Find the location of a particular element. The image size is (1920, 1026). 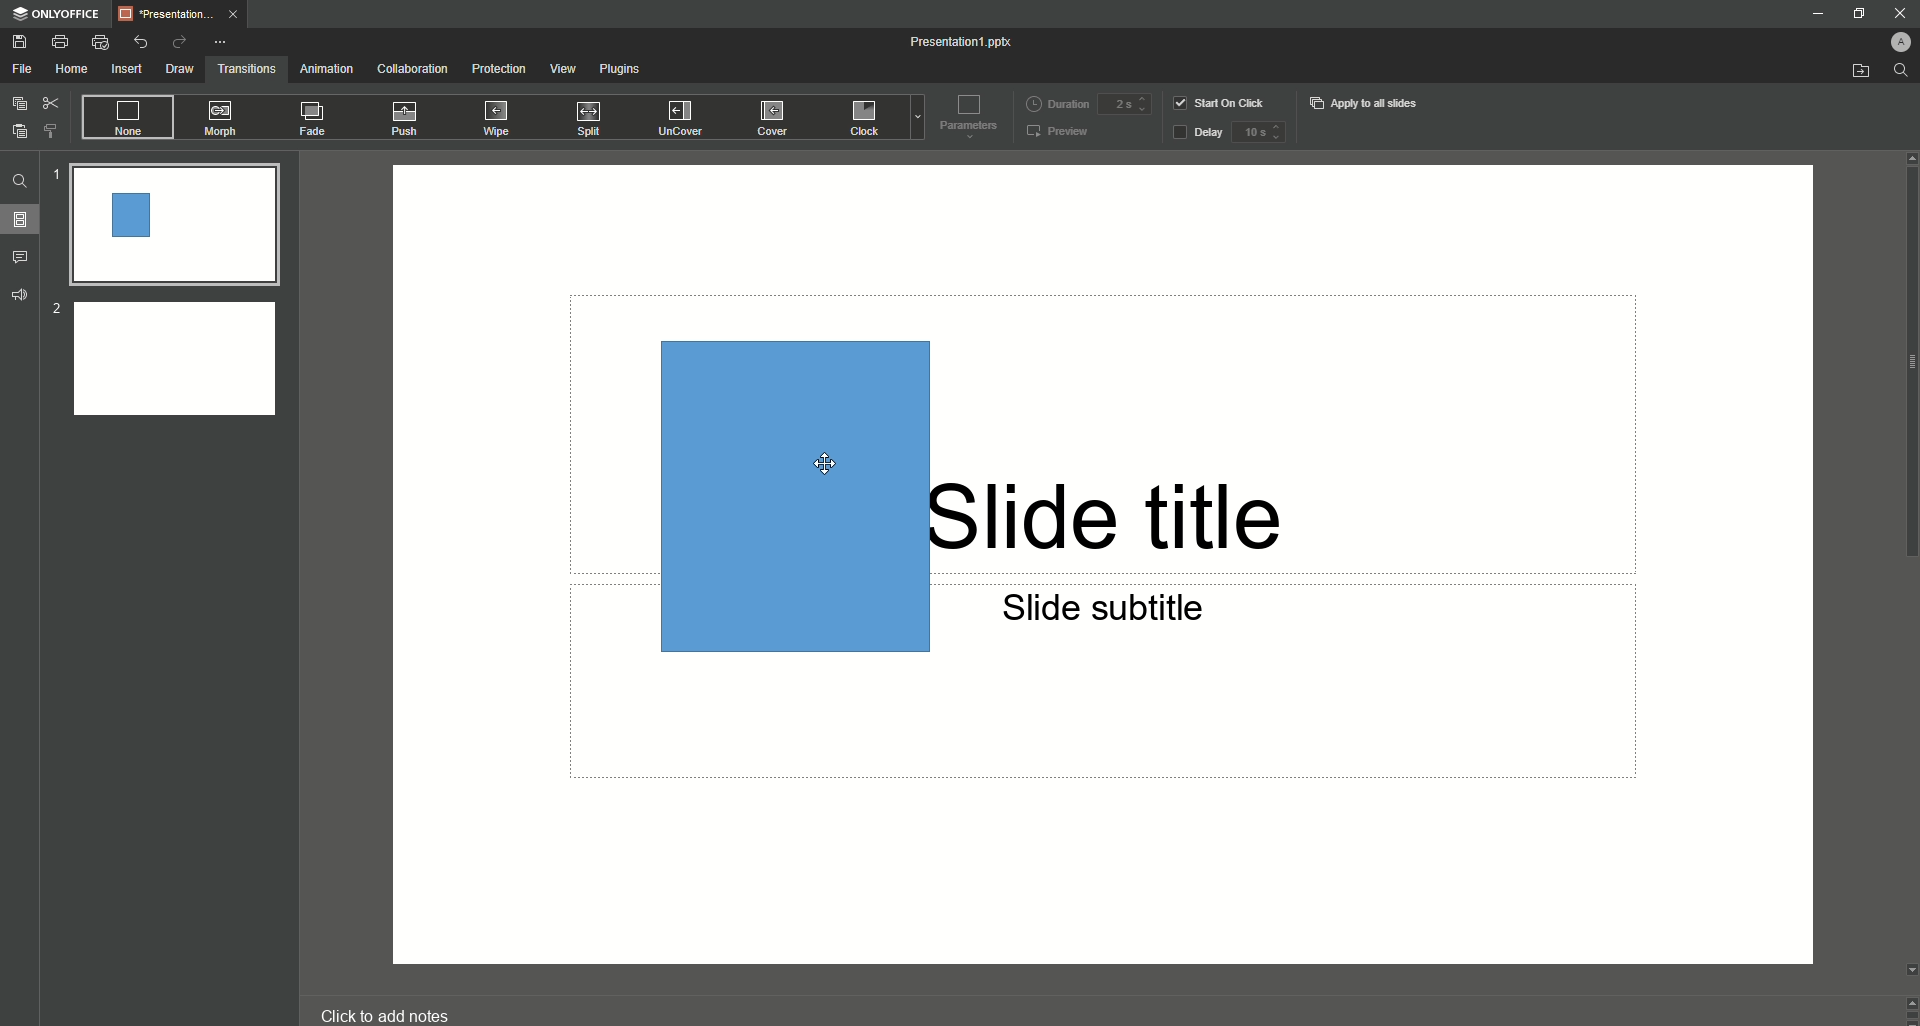

Push is located at coordinates (404, 117).